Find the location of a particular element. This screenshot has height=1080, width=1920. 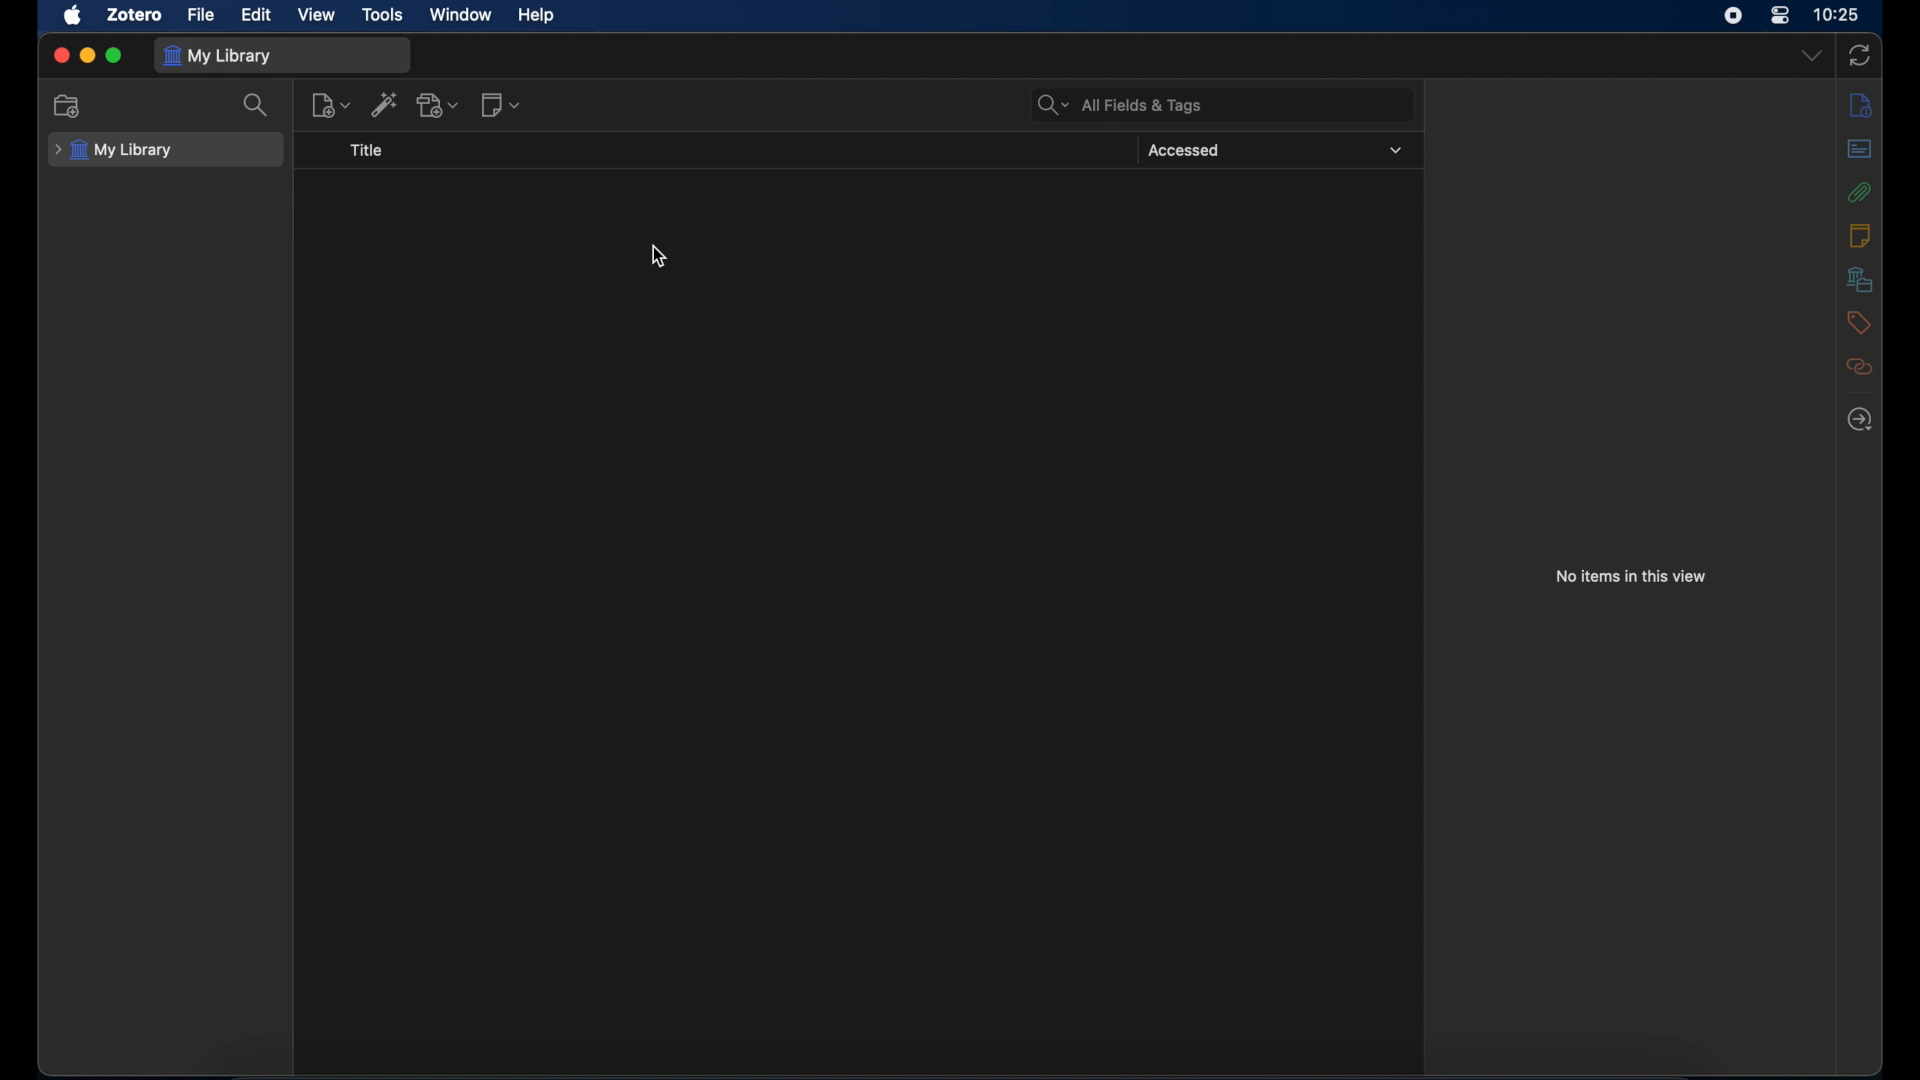

attachments is located at coordinates (1859, 192).